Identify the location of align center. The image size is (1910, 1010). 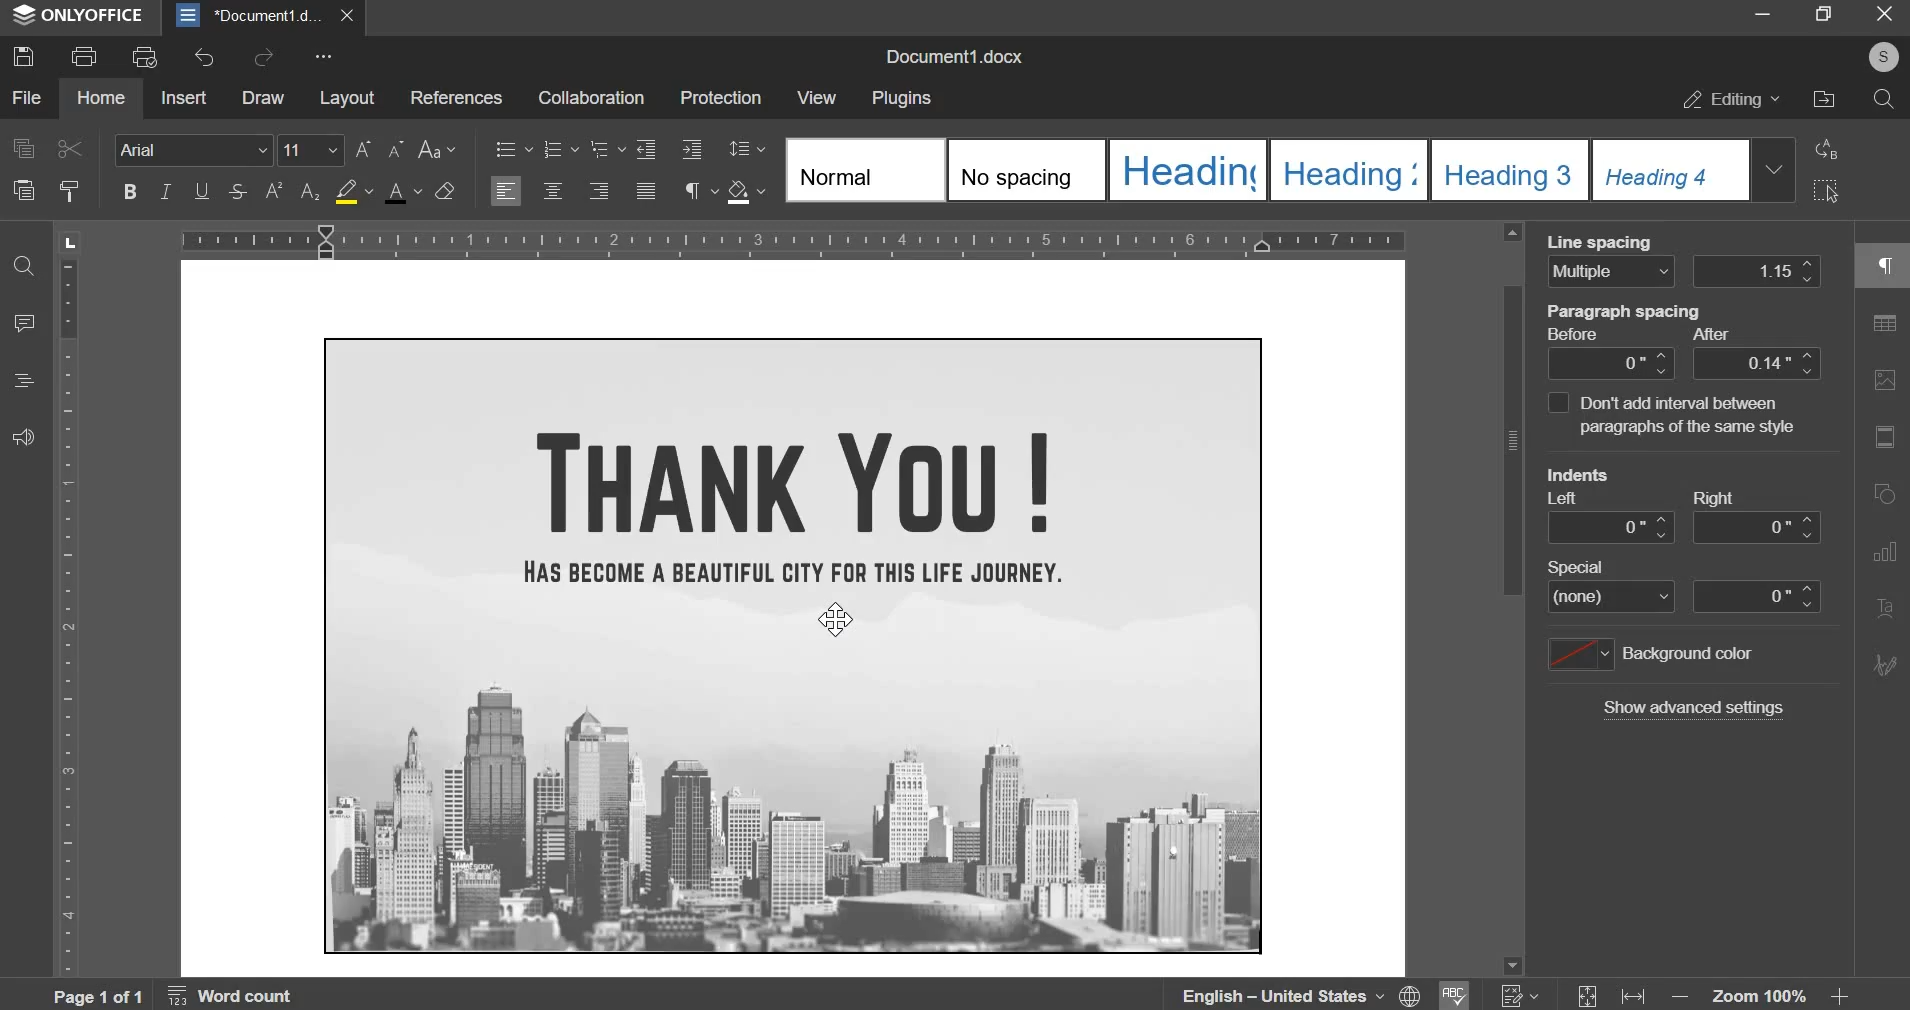
(553, 190).